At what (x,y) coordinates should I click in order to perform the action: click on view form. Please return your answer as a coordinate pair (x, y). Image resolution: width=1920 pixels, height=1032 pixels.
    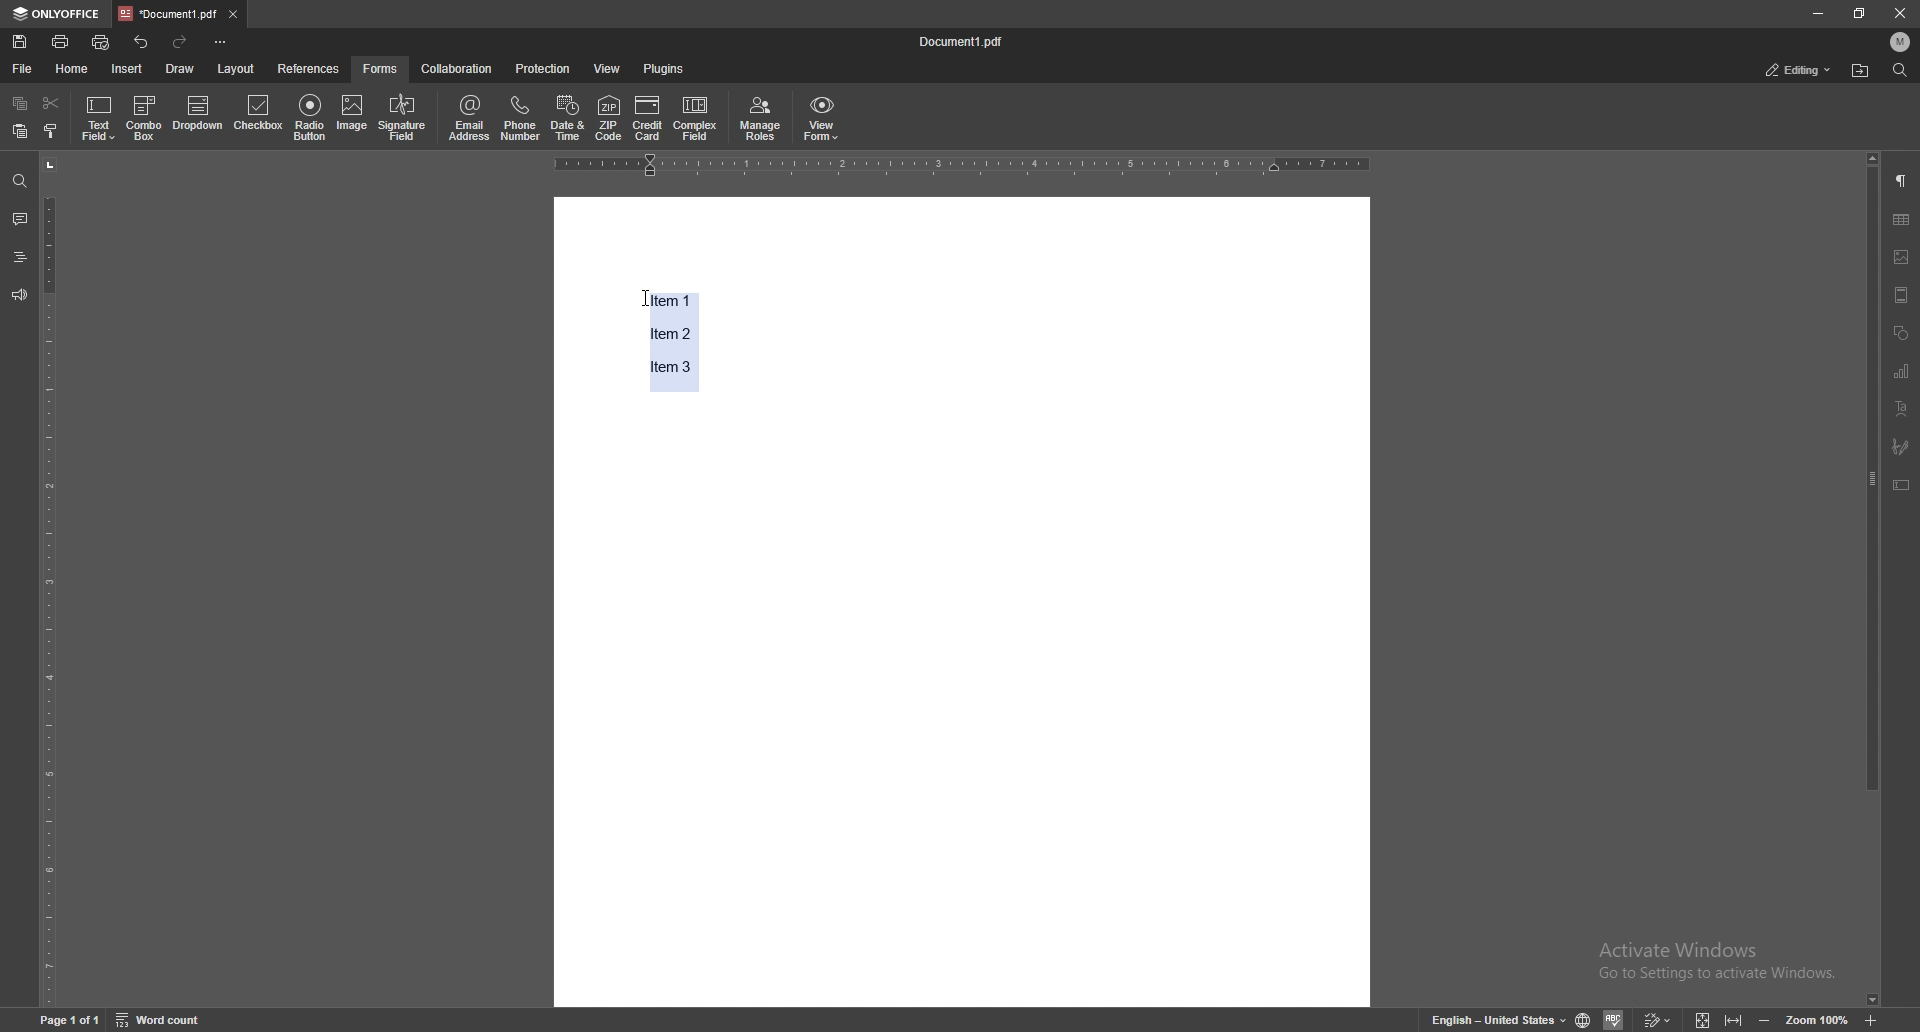
    Looking at the image, I should click on (823, 120).